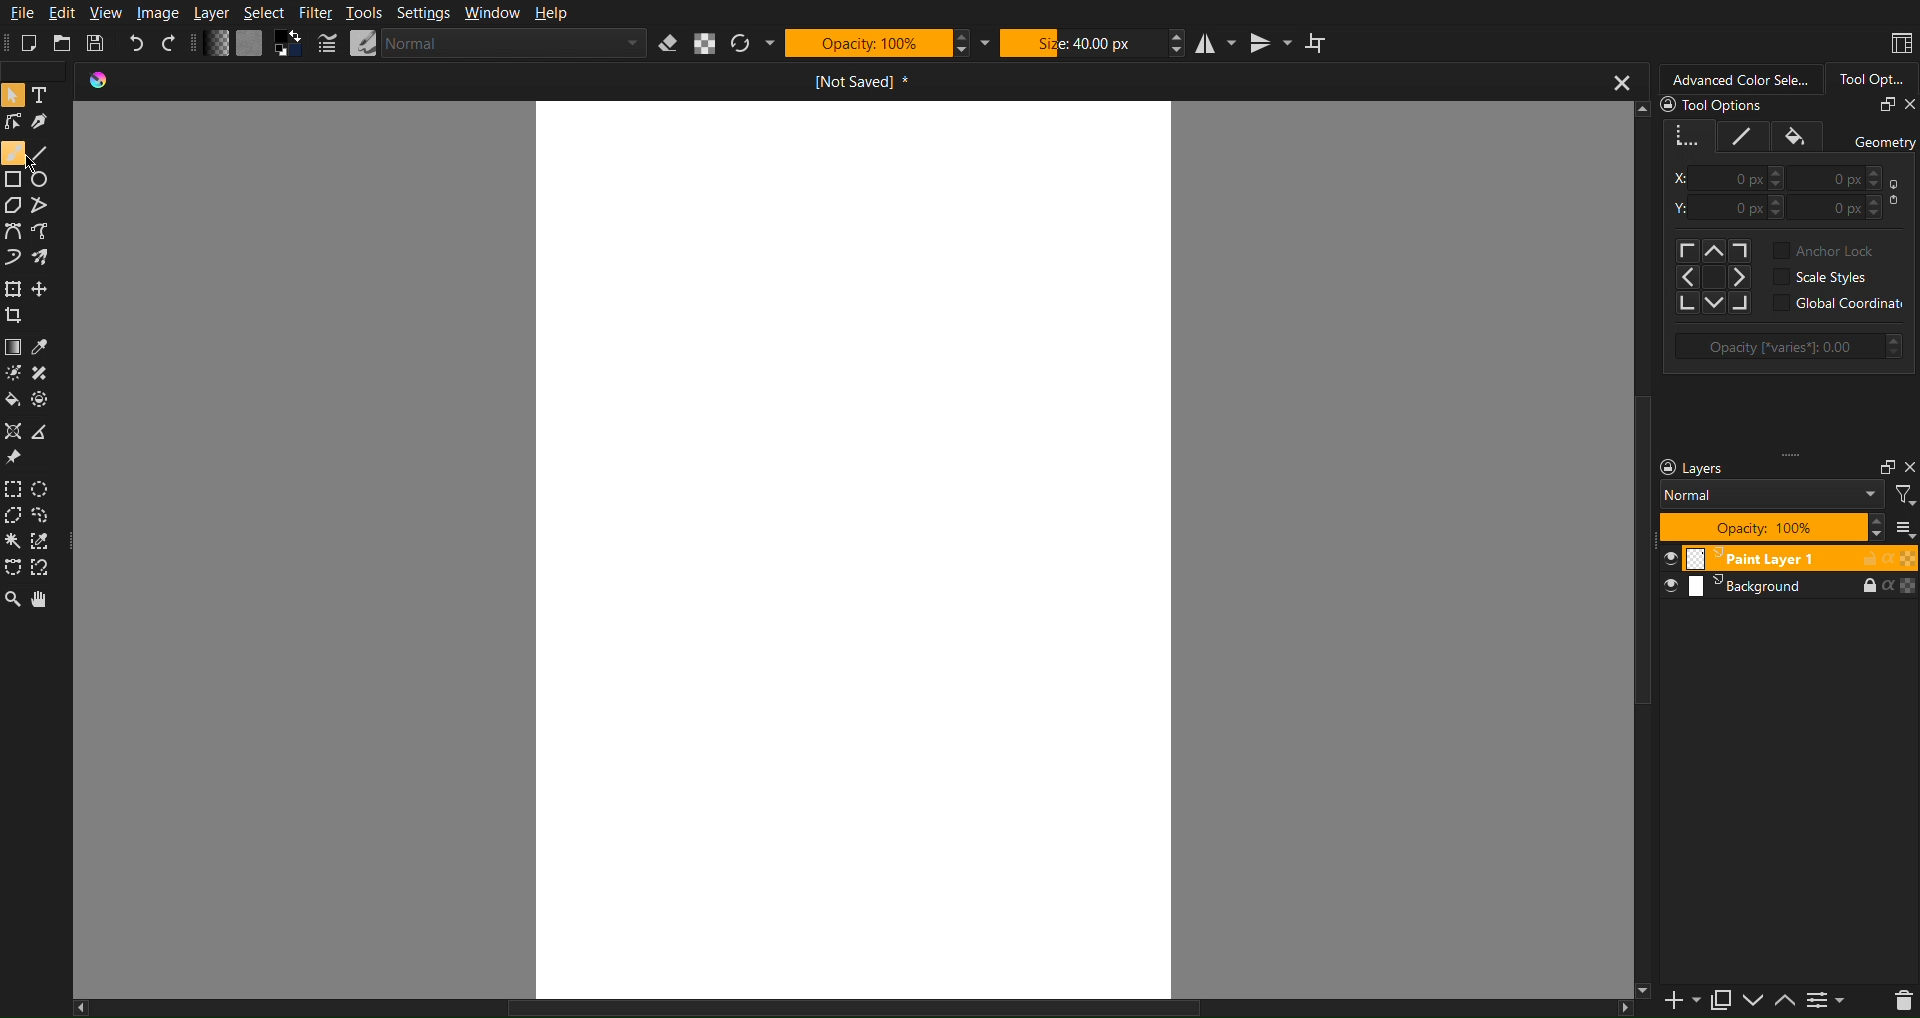 The width and height of the screenshot is (1920, 1018). Describe the element at coordinates (865, 1008) in the screenshot. I see `Scrollbar` at that location.